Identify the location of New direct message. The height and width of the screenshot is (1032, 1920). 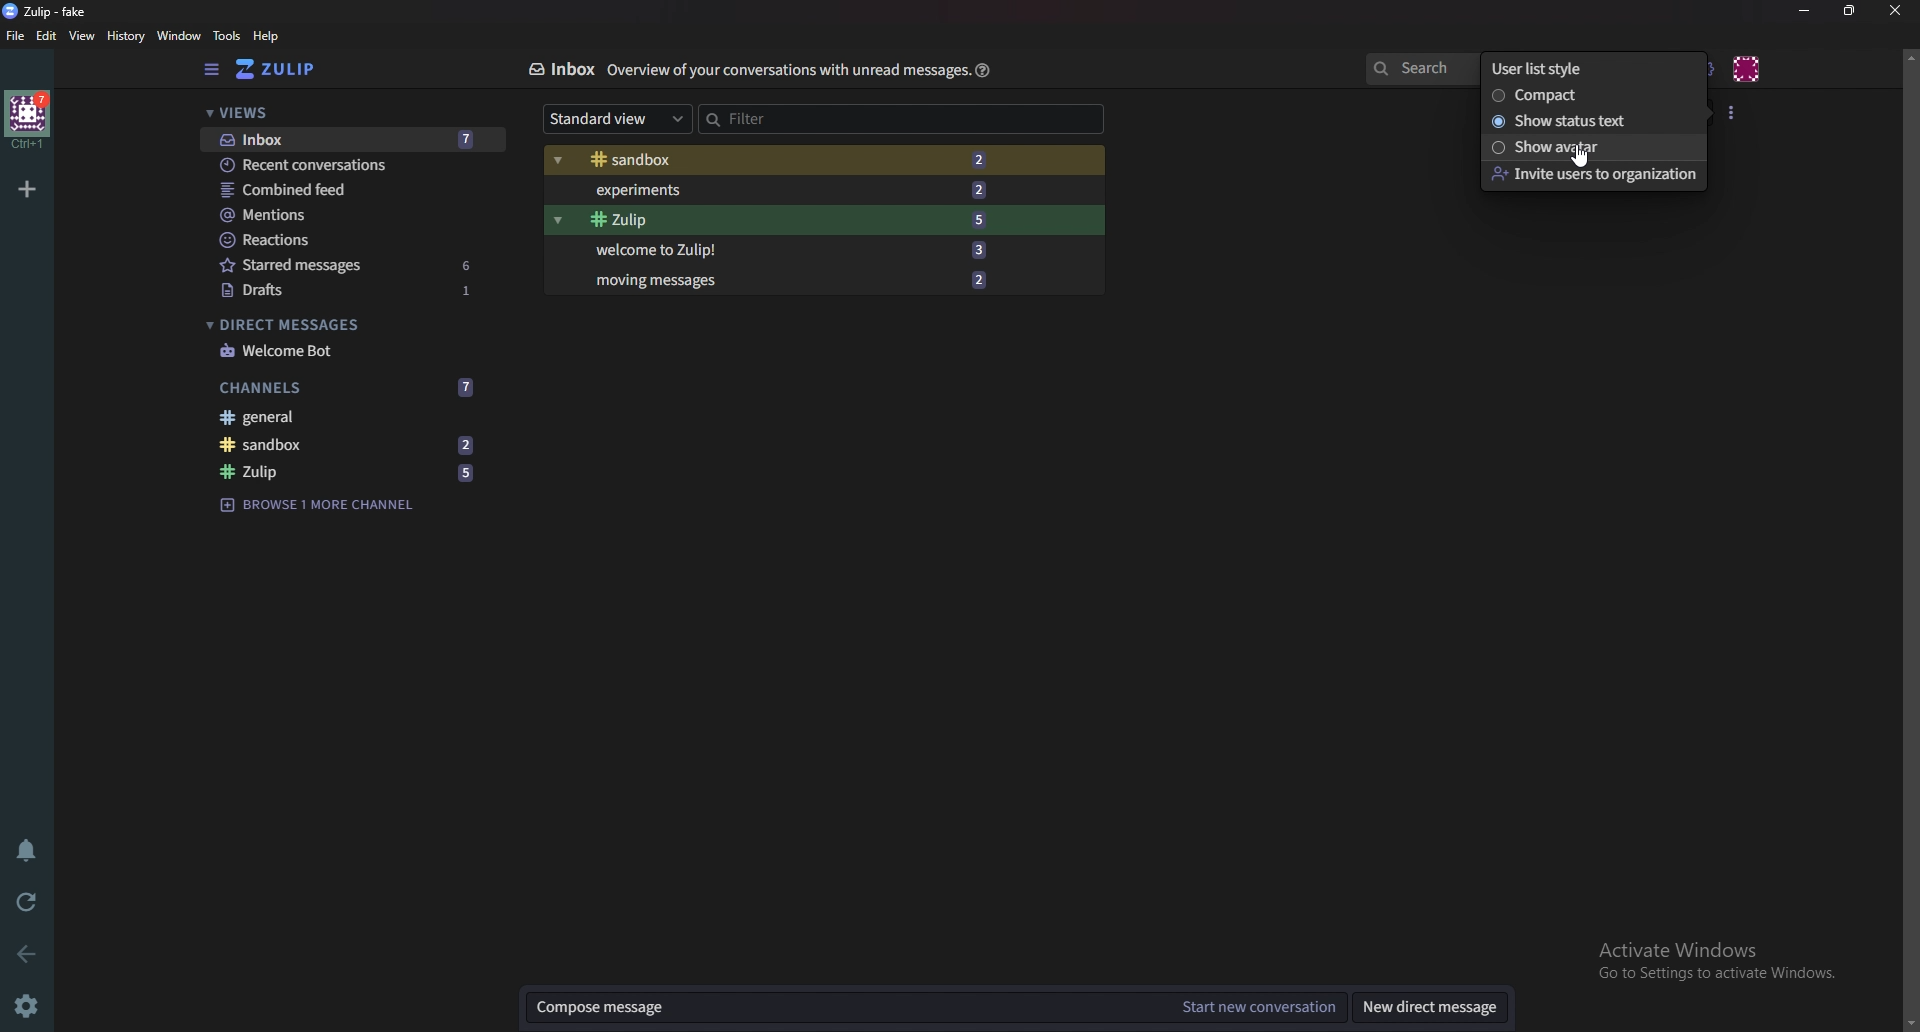
(1429, 1008).